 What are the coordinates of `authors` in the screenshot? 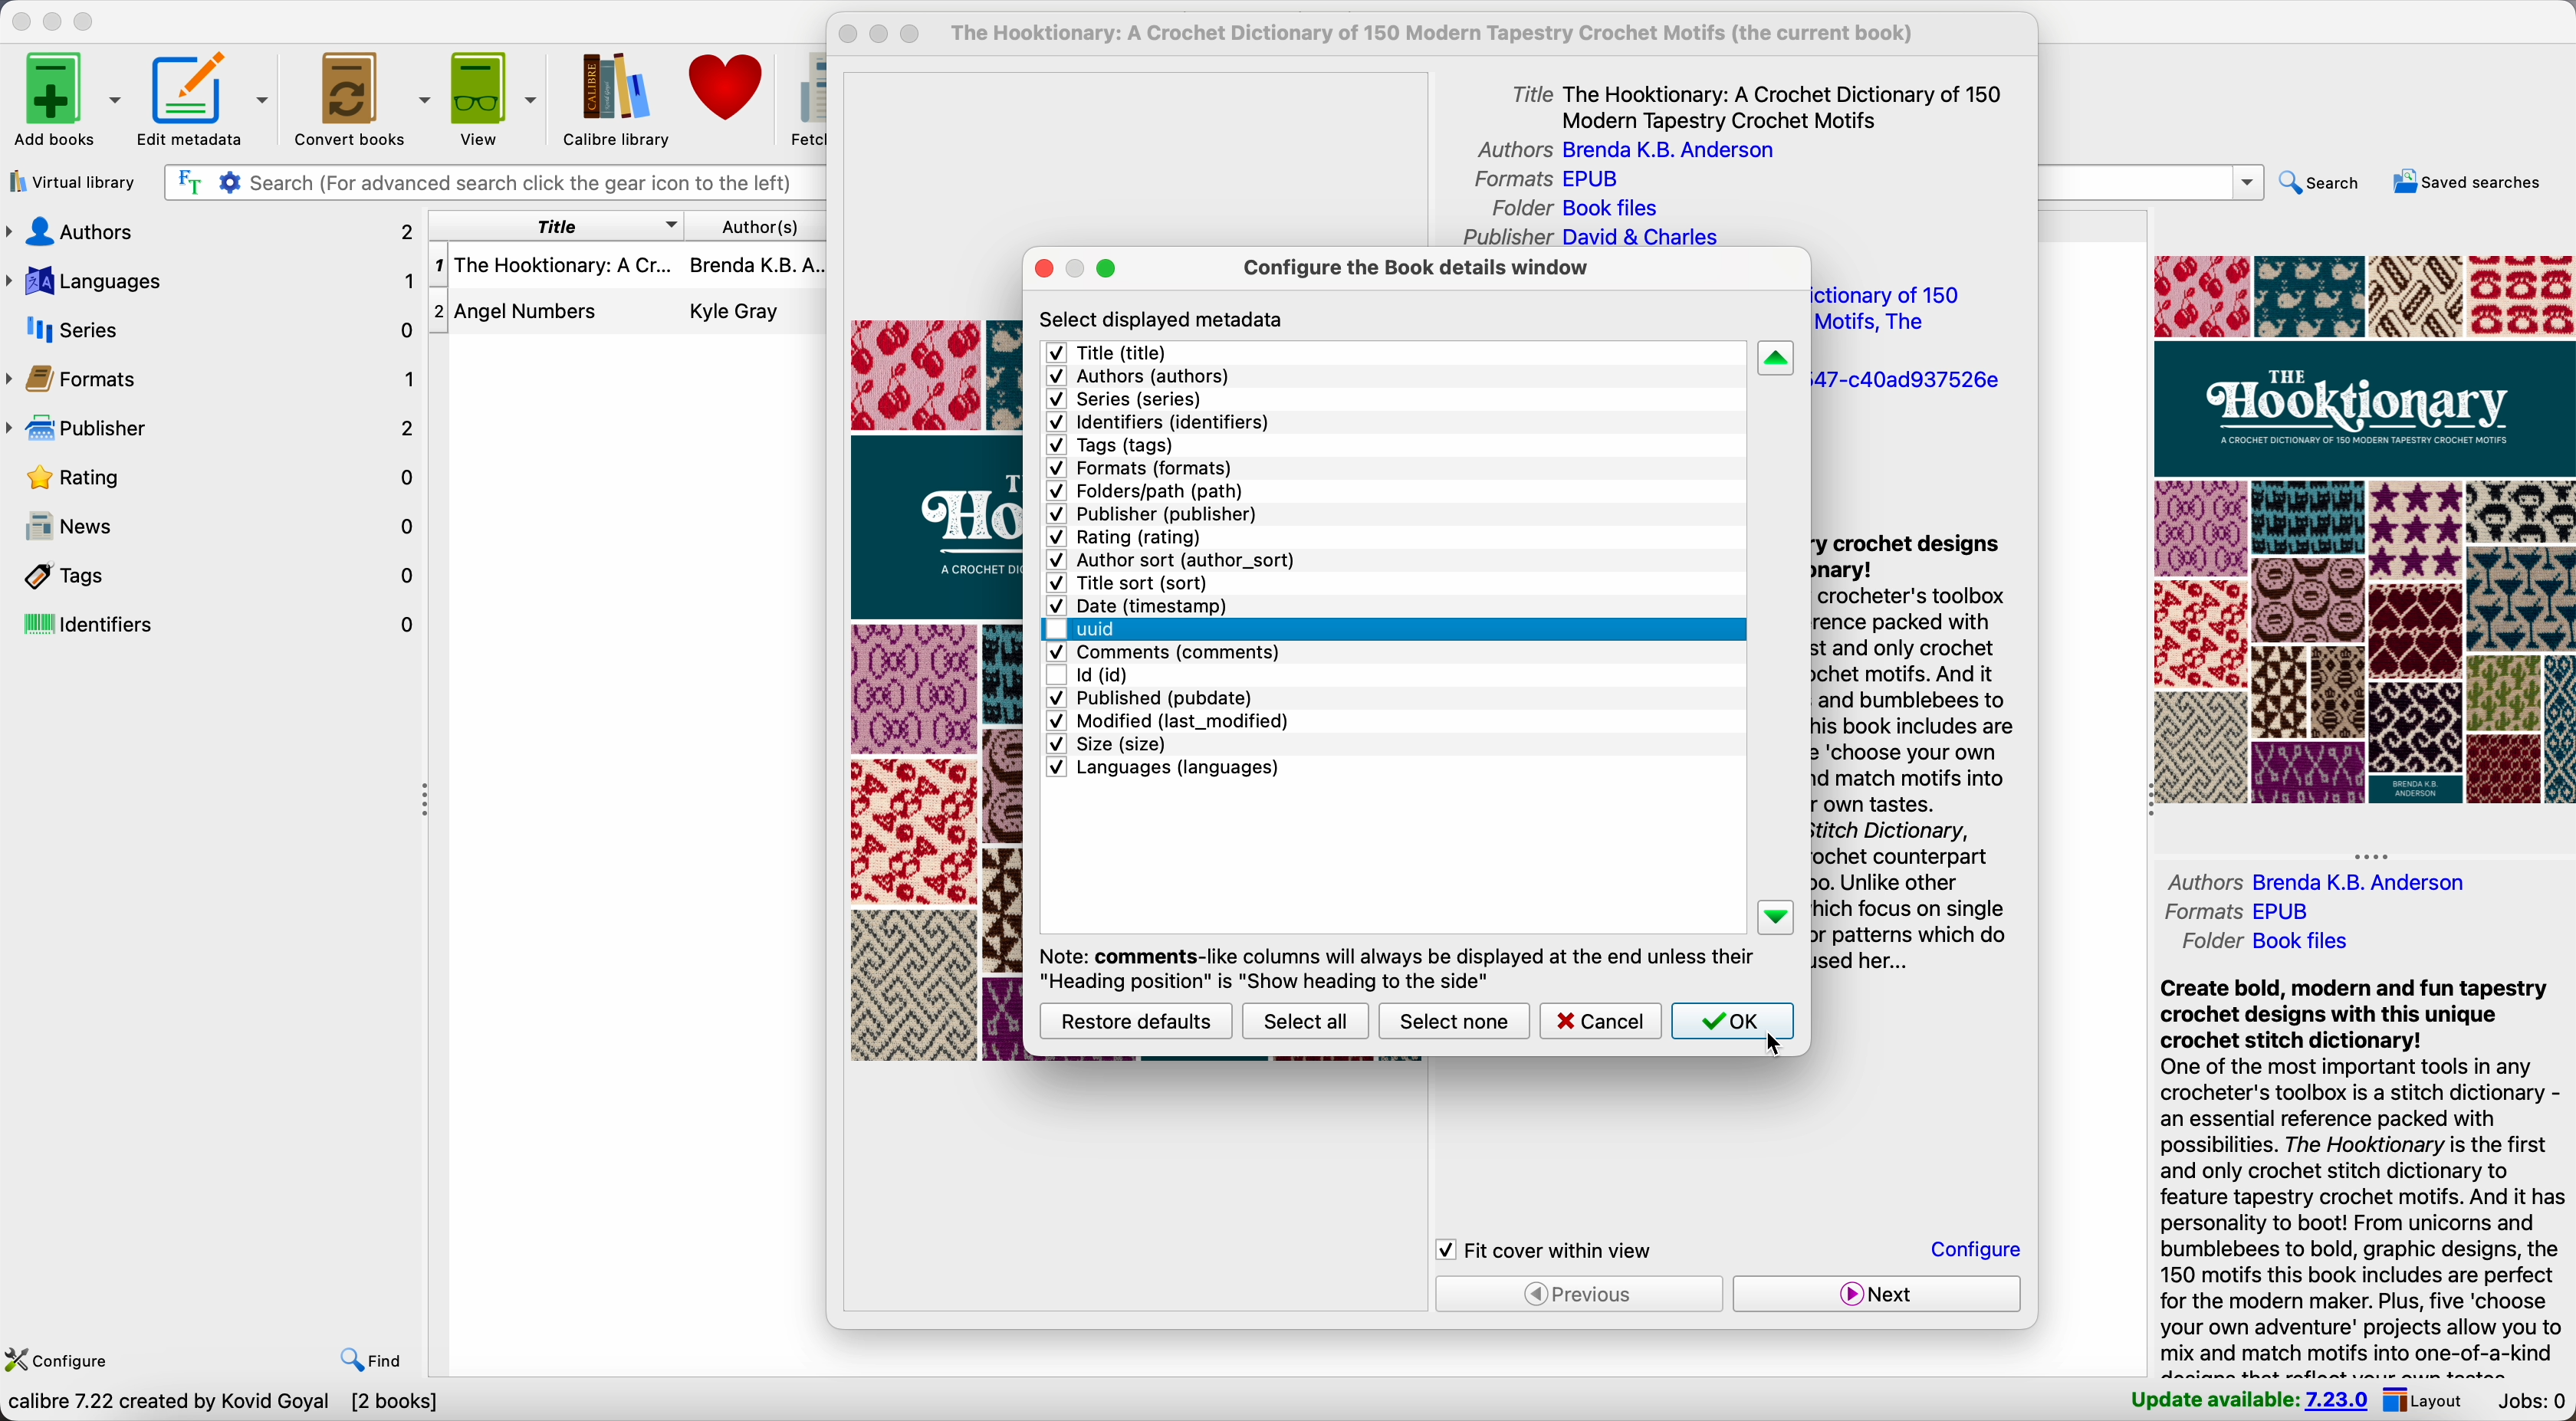 It's located at (213, 231).